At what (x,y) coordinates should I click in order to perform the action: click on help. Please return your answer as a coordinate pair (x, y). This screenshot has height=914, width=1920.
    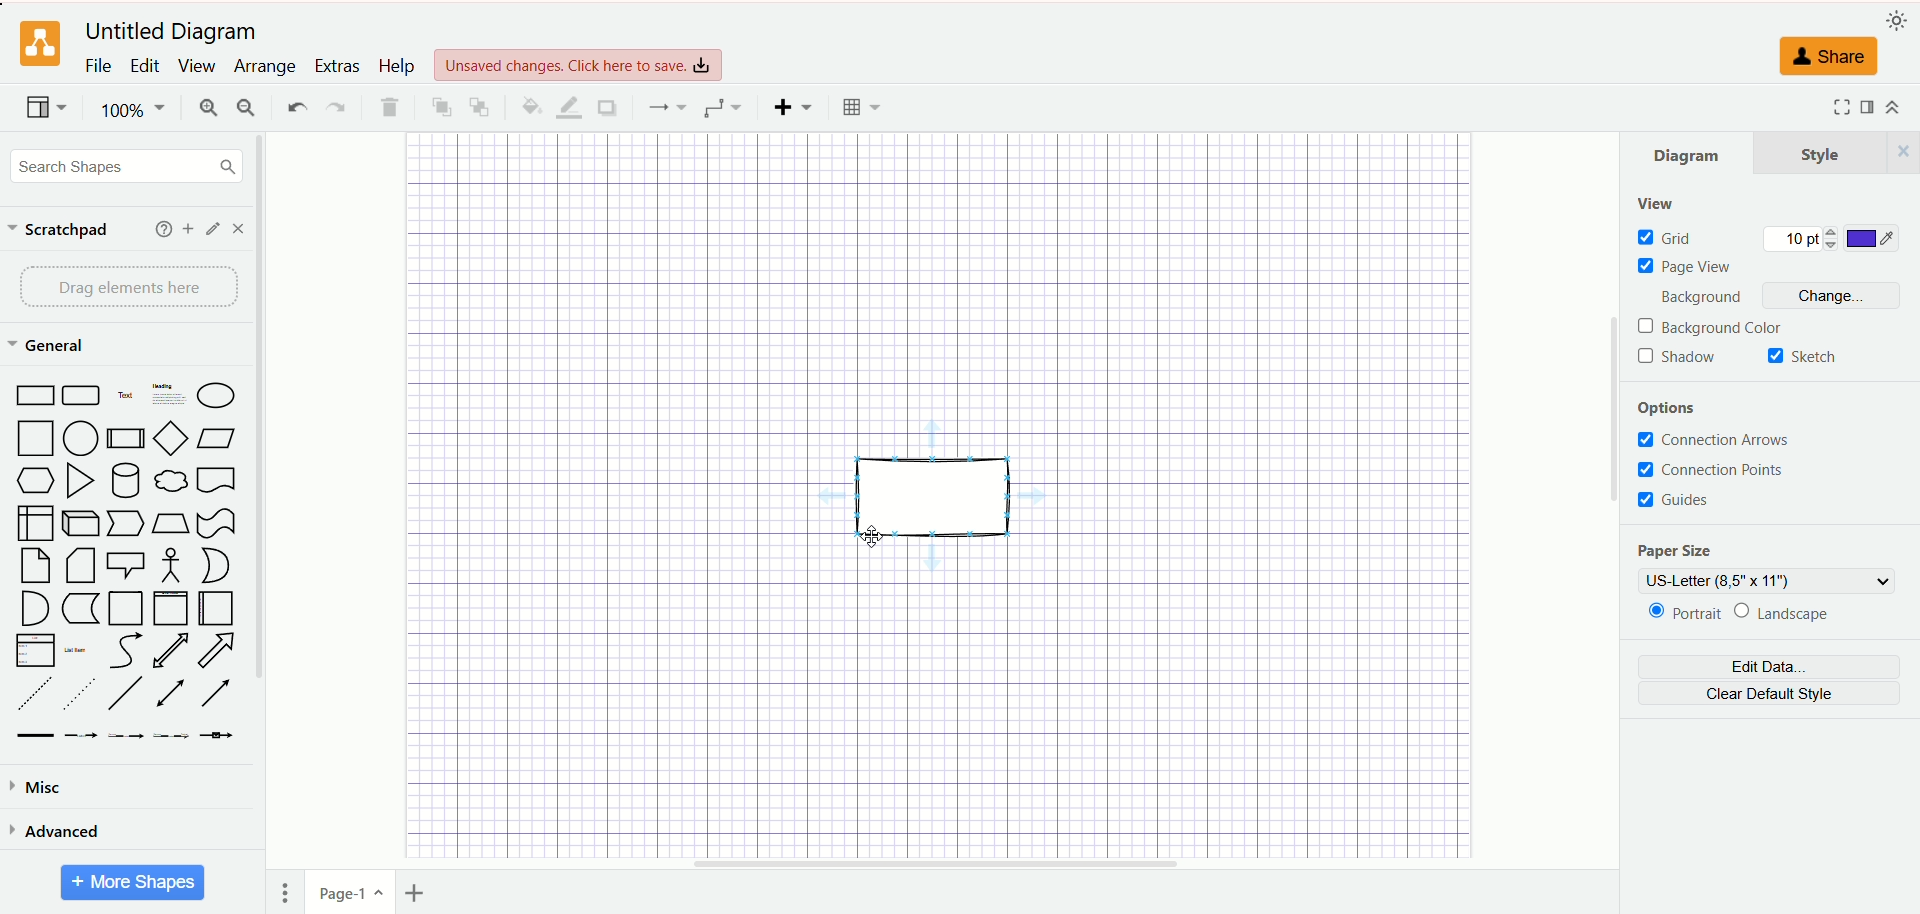
    Looking at the image, I should click on (395, 66).